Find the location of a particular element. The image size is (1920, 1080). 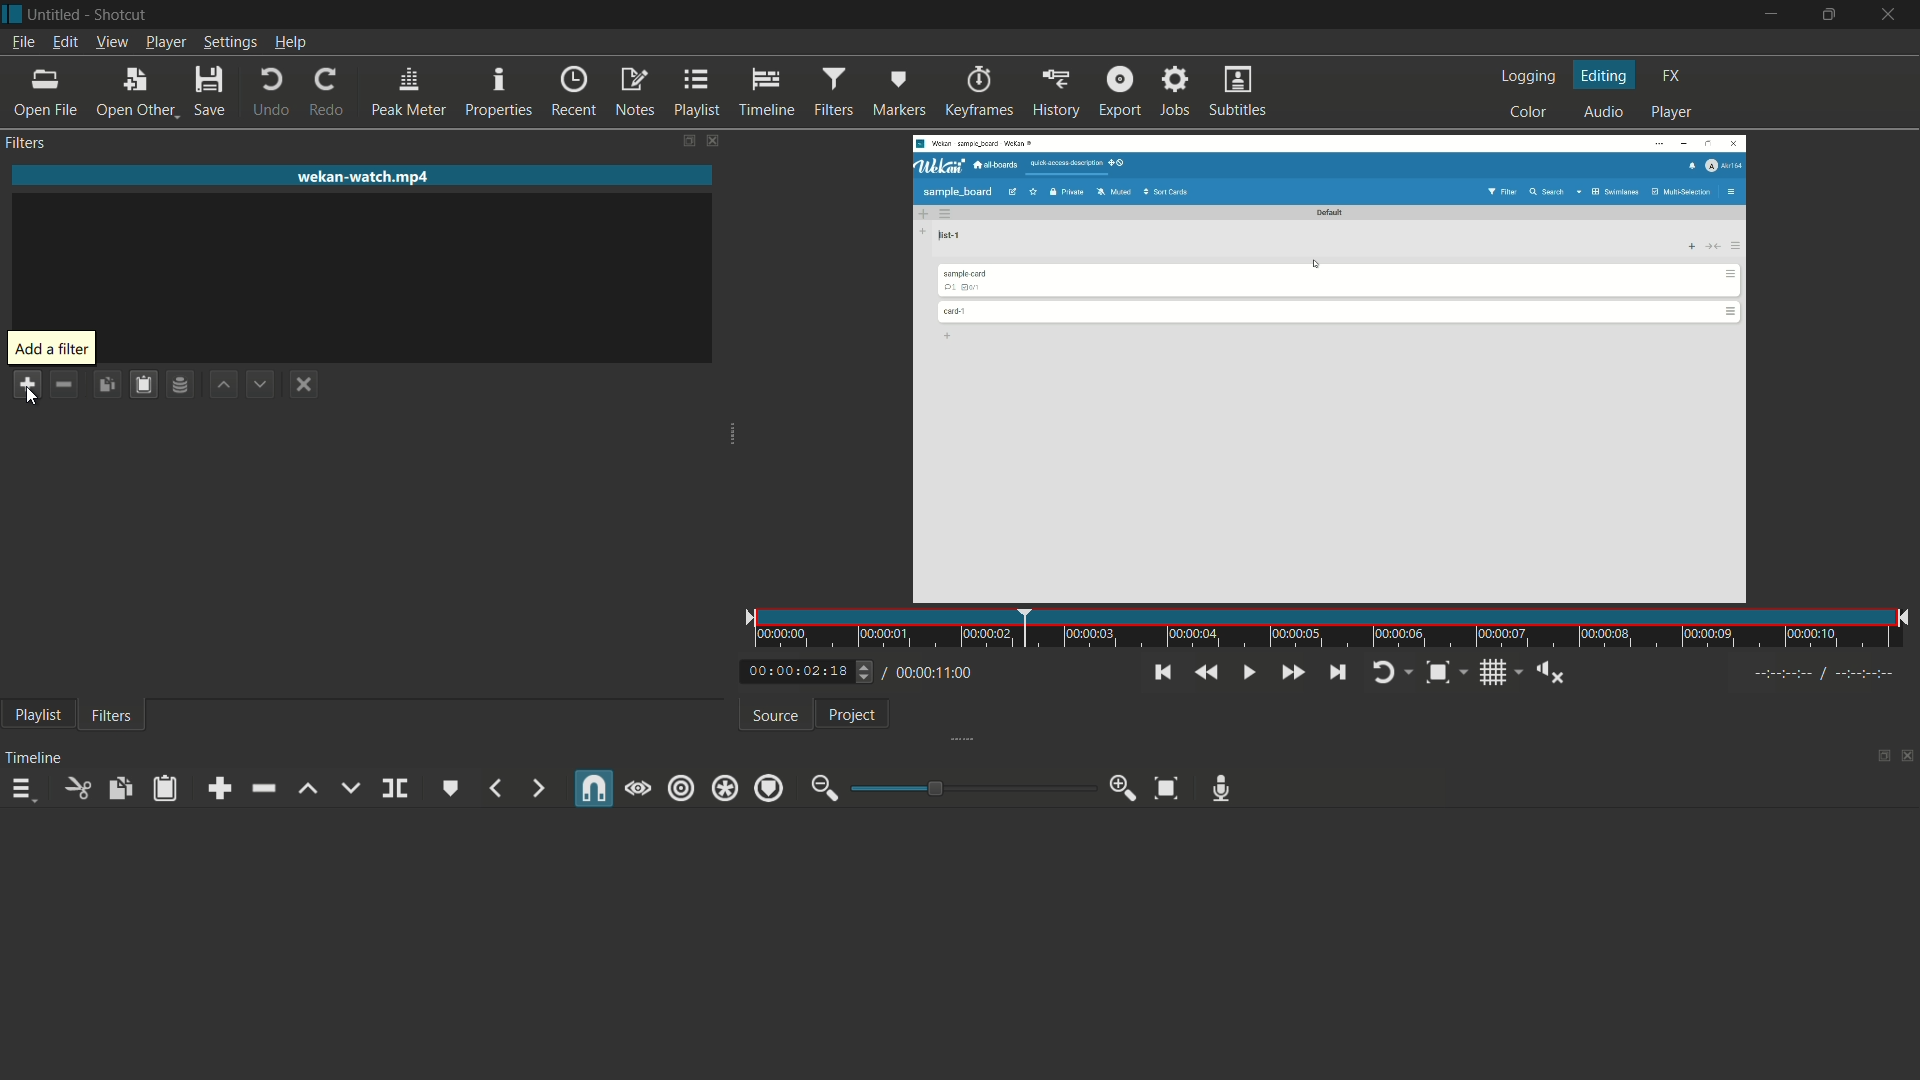

project name is located at coordinates (53, 15).